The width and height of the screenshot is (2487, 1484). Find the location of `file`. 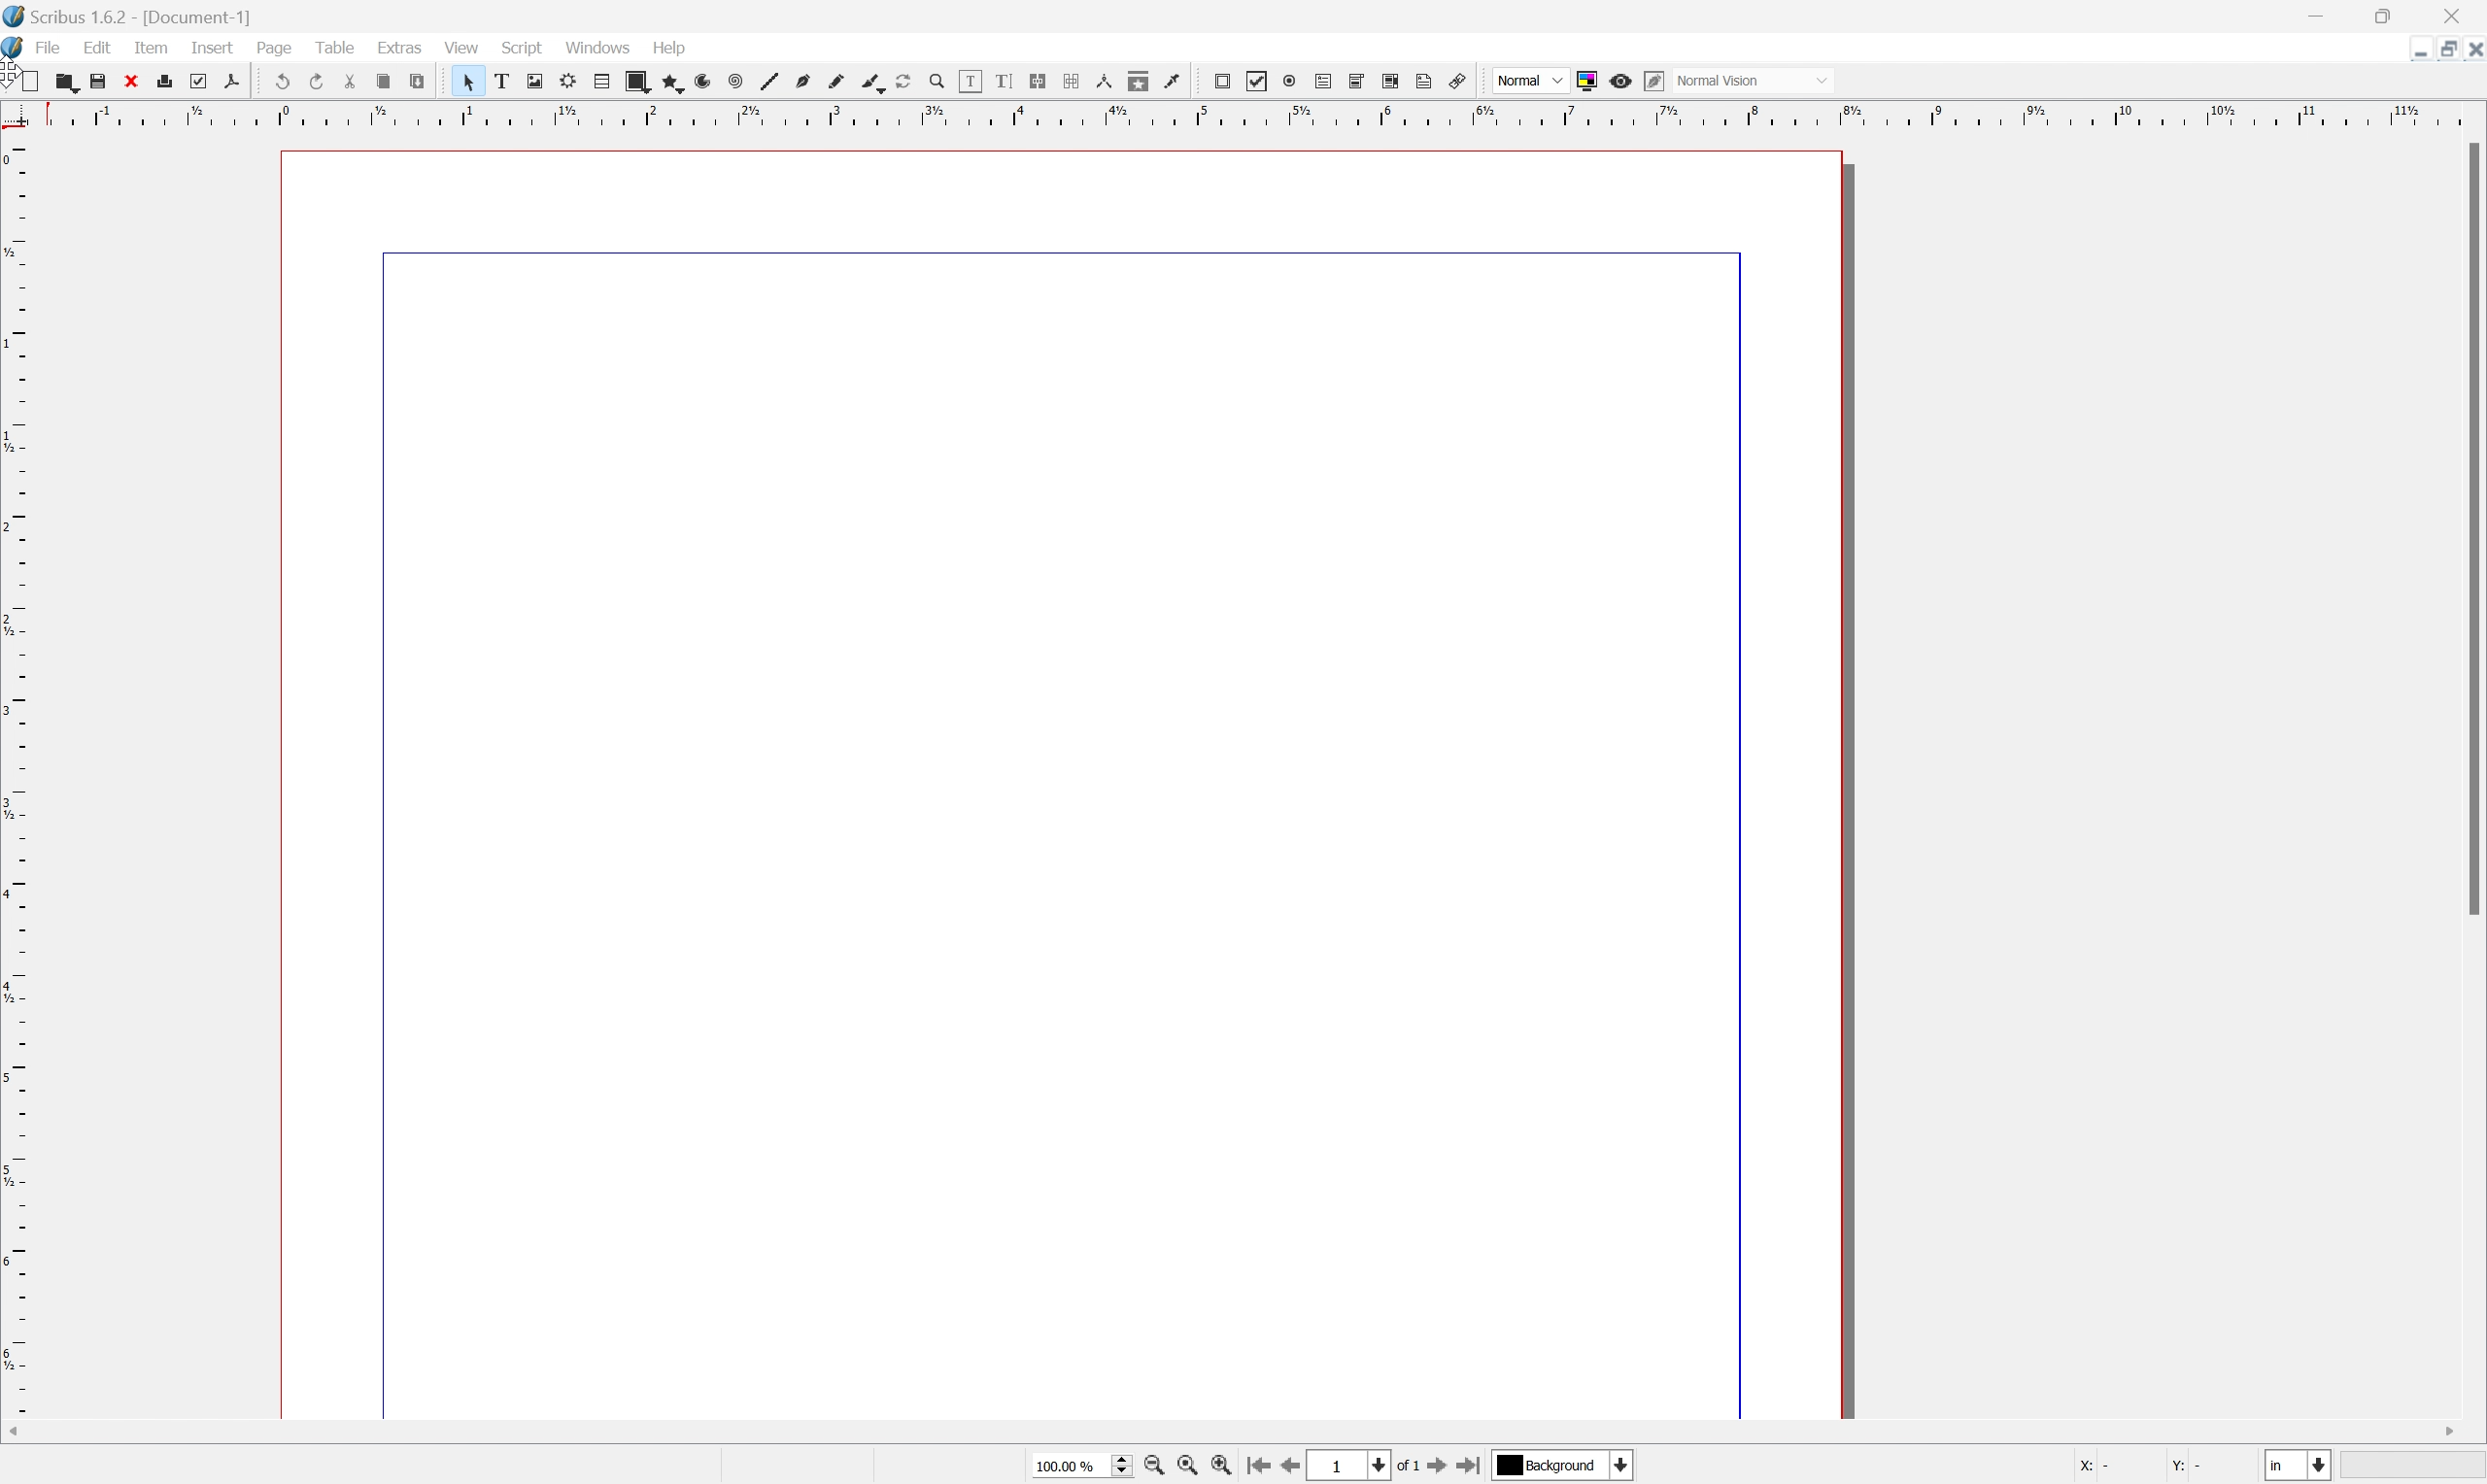

file is located at coordinates (51, 48).